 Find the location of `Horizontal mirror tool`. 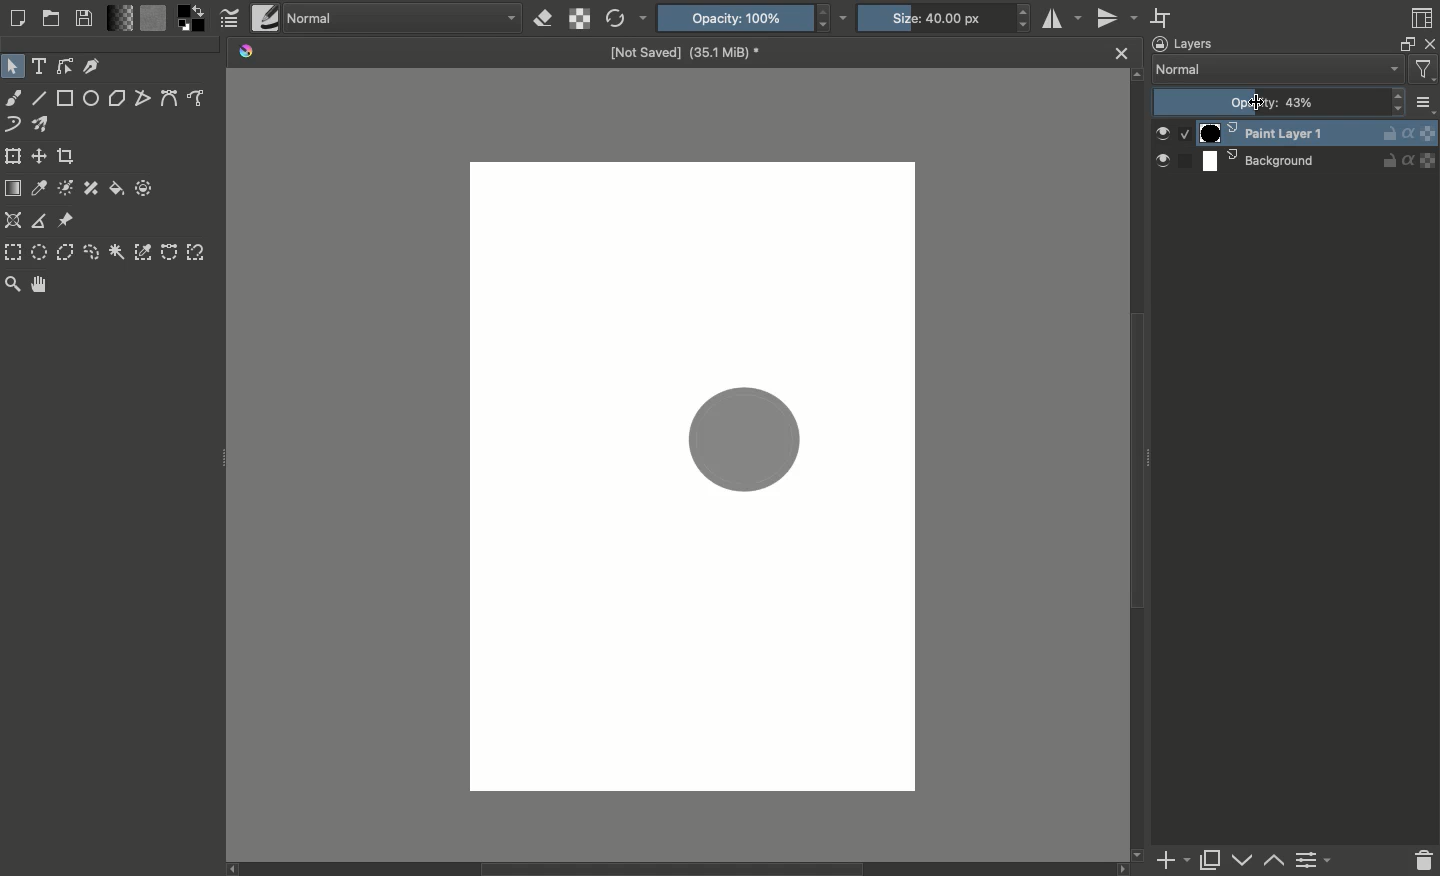

Horizontal mirror tool is located at coordinates (1062, 20).